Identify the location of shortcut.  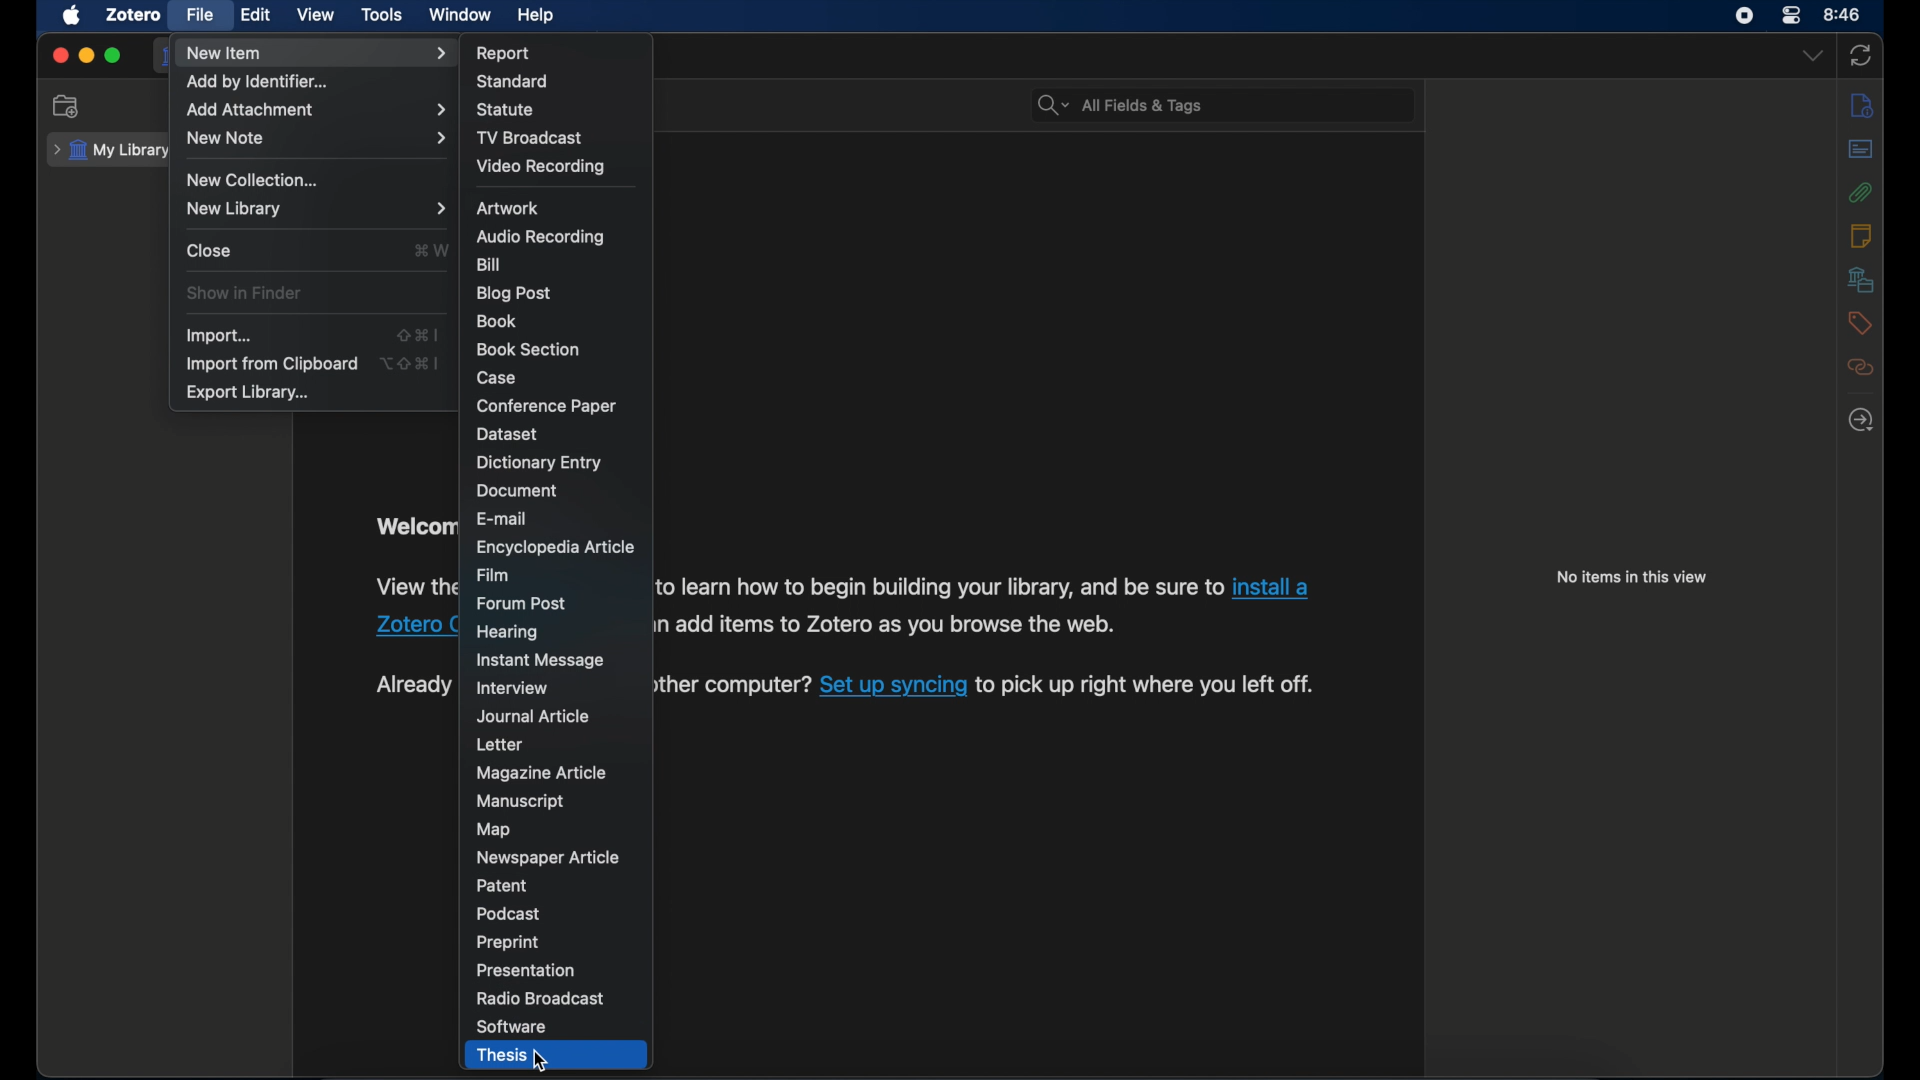
(433, 250).